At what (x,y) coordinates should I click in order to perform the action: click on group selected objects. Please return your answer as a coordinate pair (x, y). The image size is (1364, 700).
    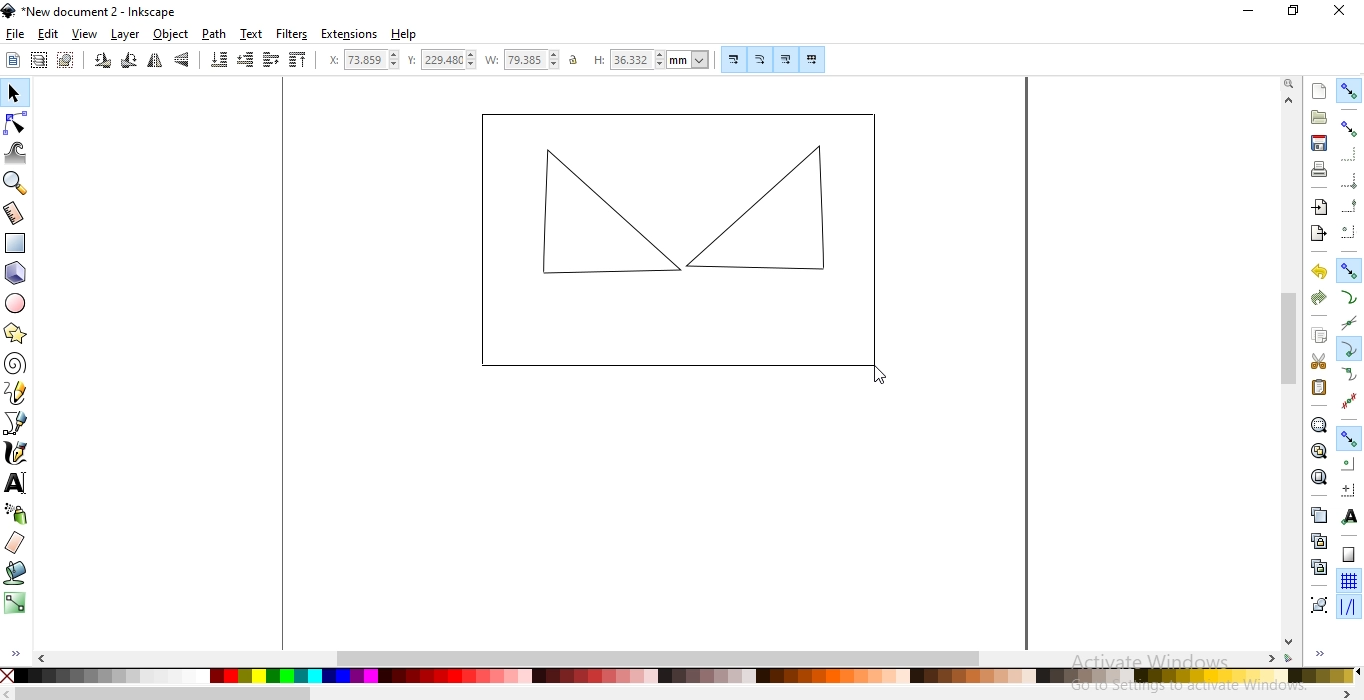
    Looking at the image, I should click on (1321, 605).